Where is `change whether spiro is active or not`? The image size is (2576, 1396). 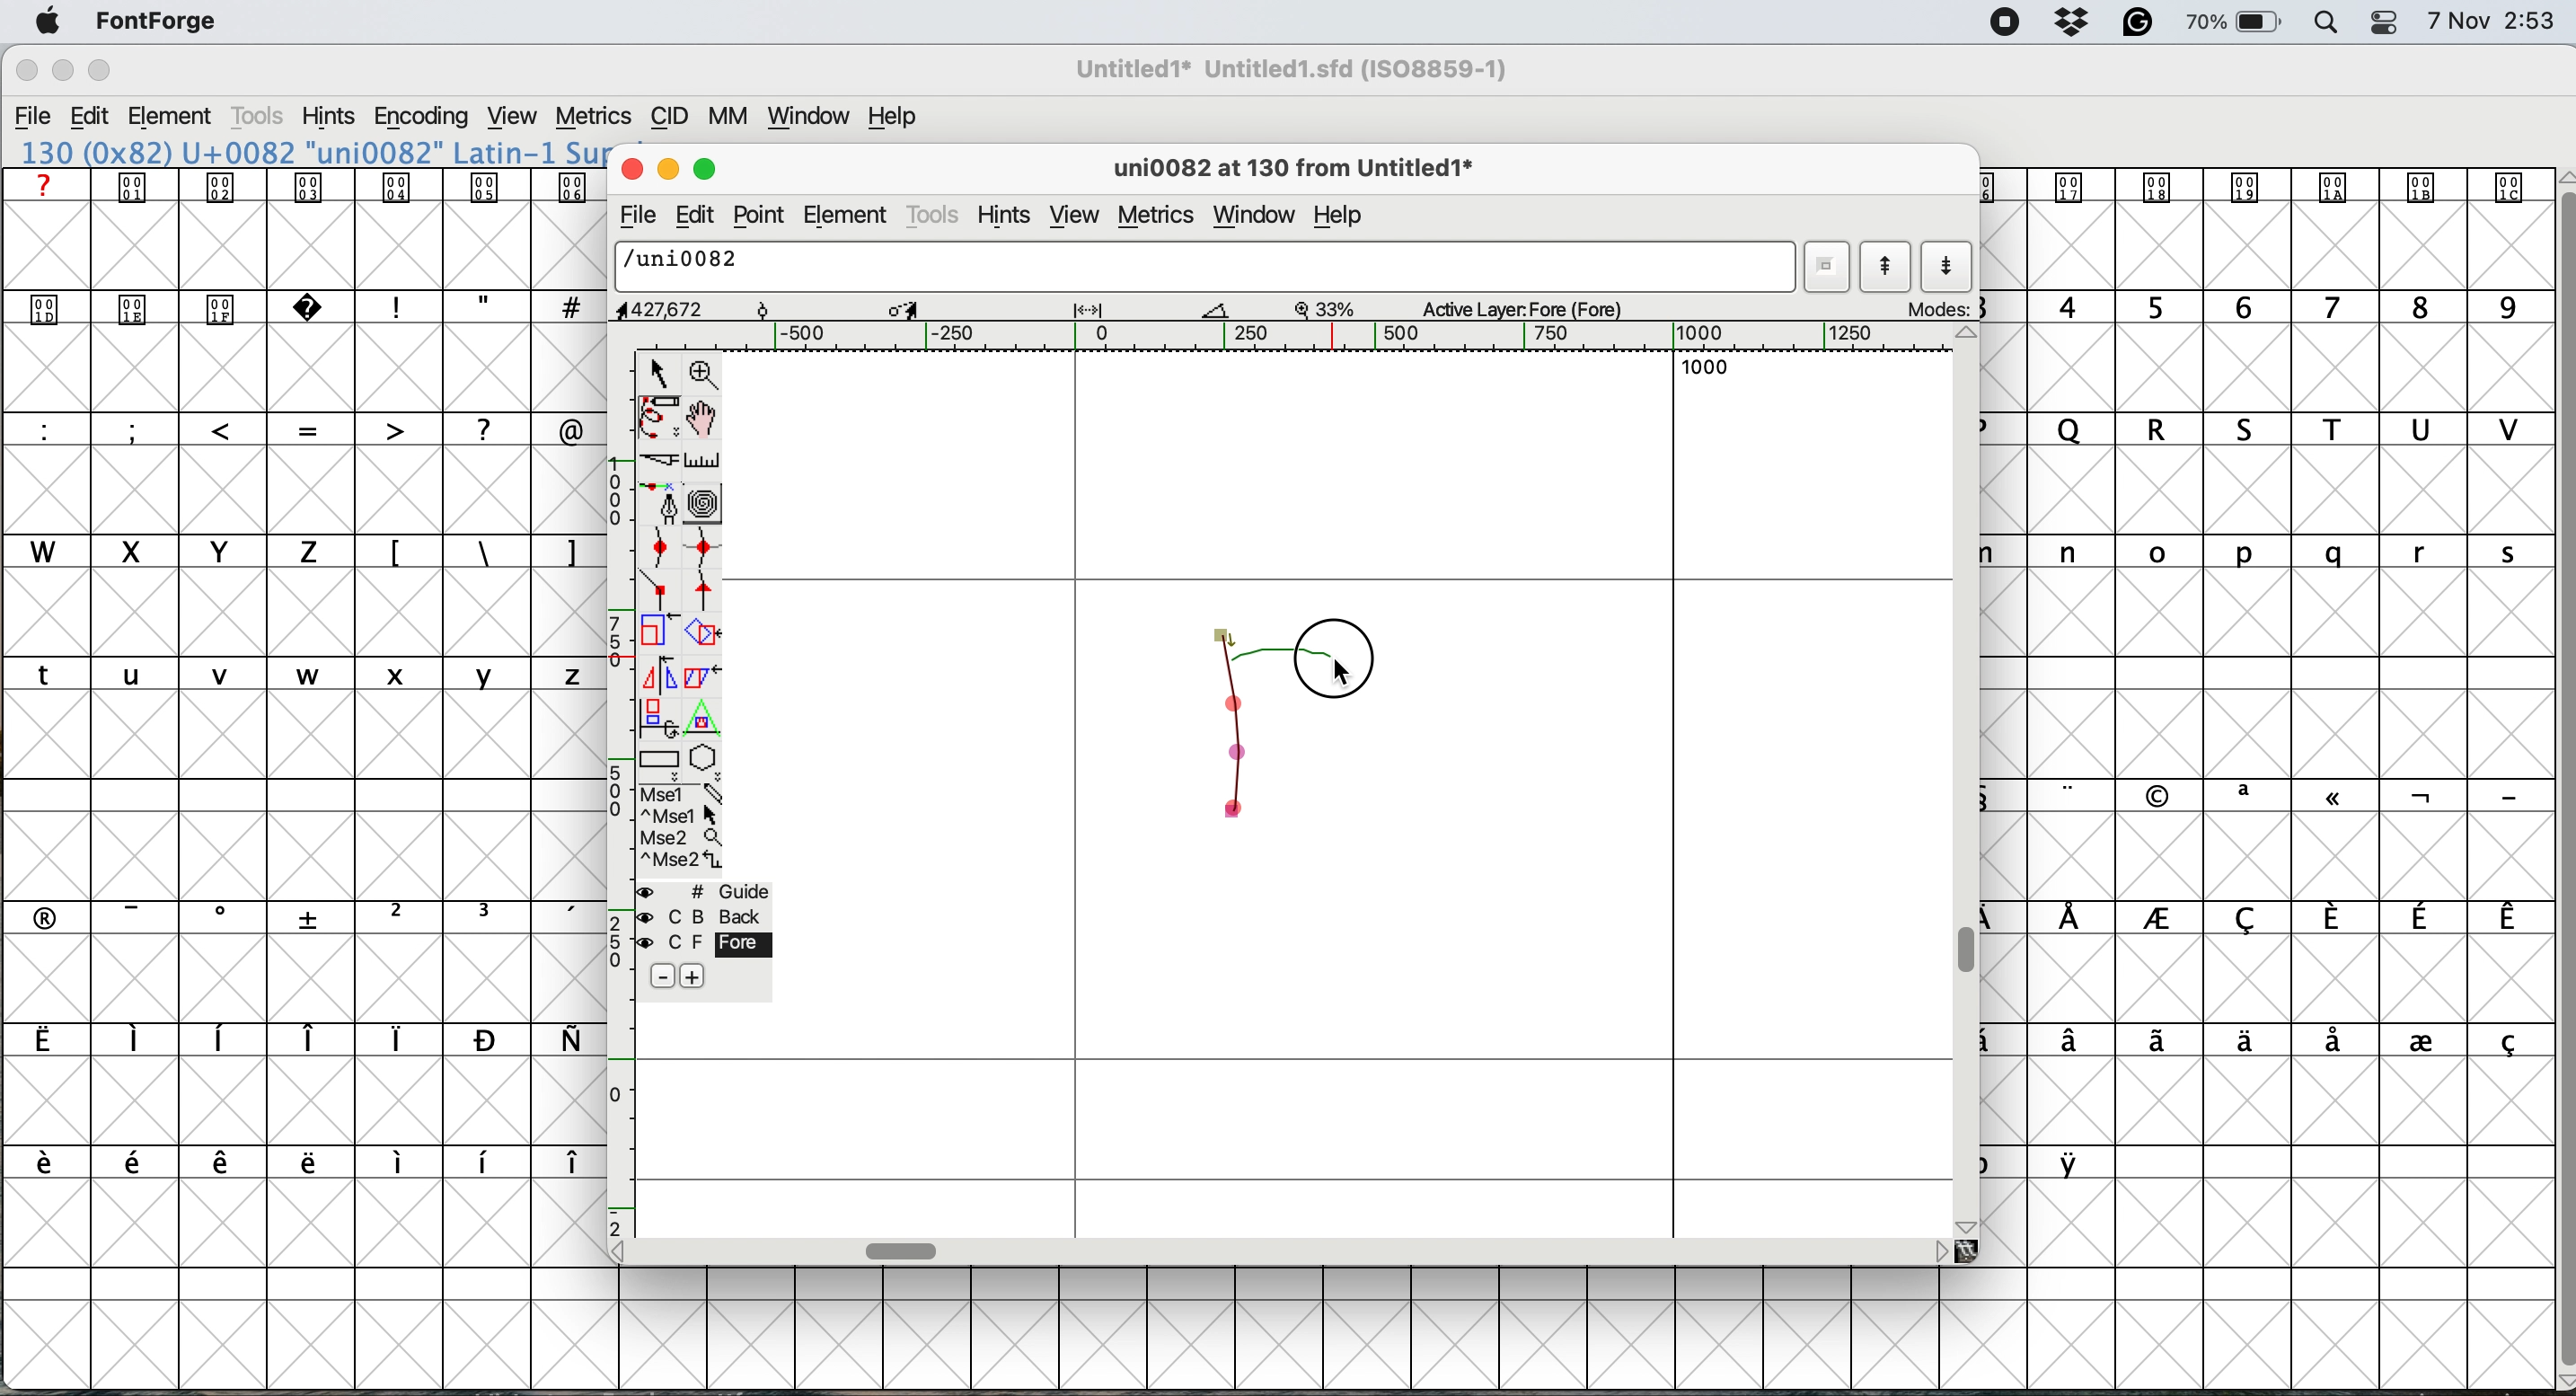 change whether spiro is active or not is located at coordinates (709, 505).